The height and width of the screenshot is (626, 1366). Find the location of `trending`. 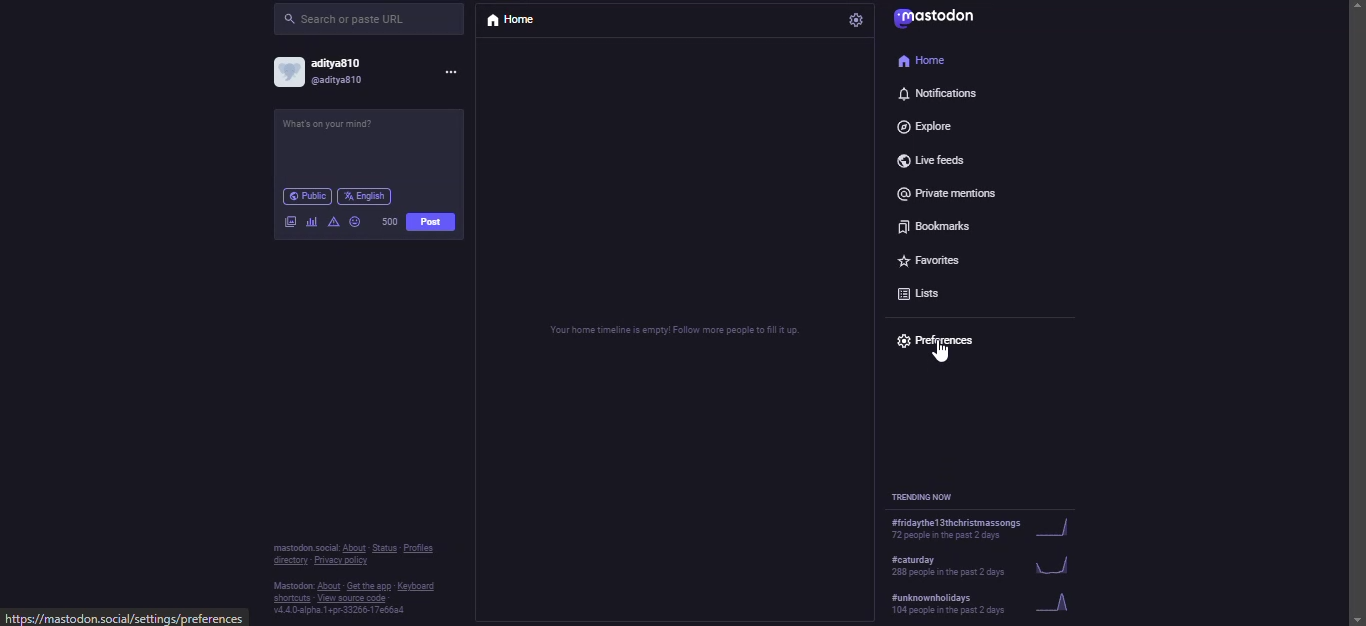

trending is located at coordinates (999, 532).